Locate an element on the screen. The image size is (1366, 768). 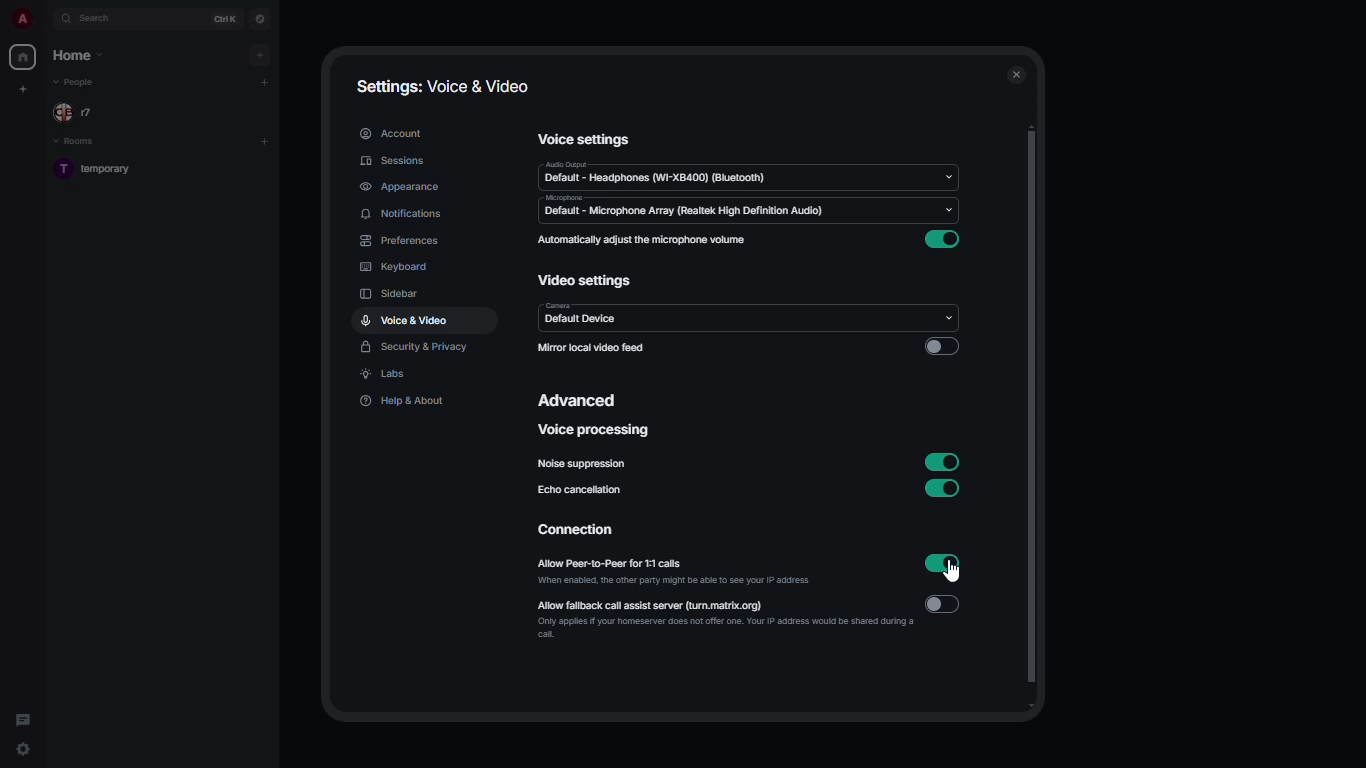
voice & video is located at coordinates (404, 322).